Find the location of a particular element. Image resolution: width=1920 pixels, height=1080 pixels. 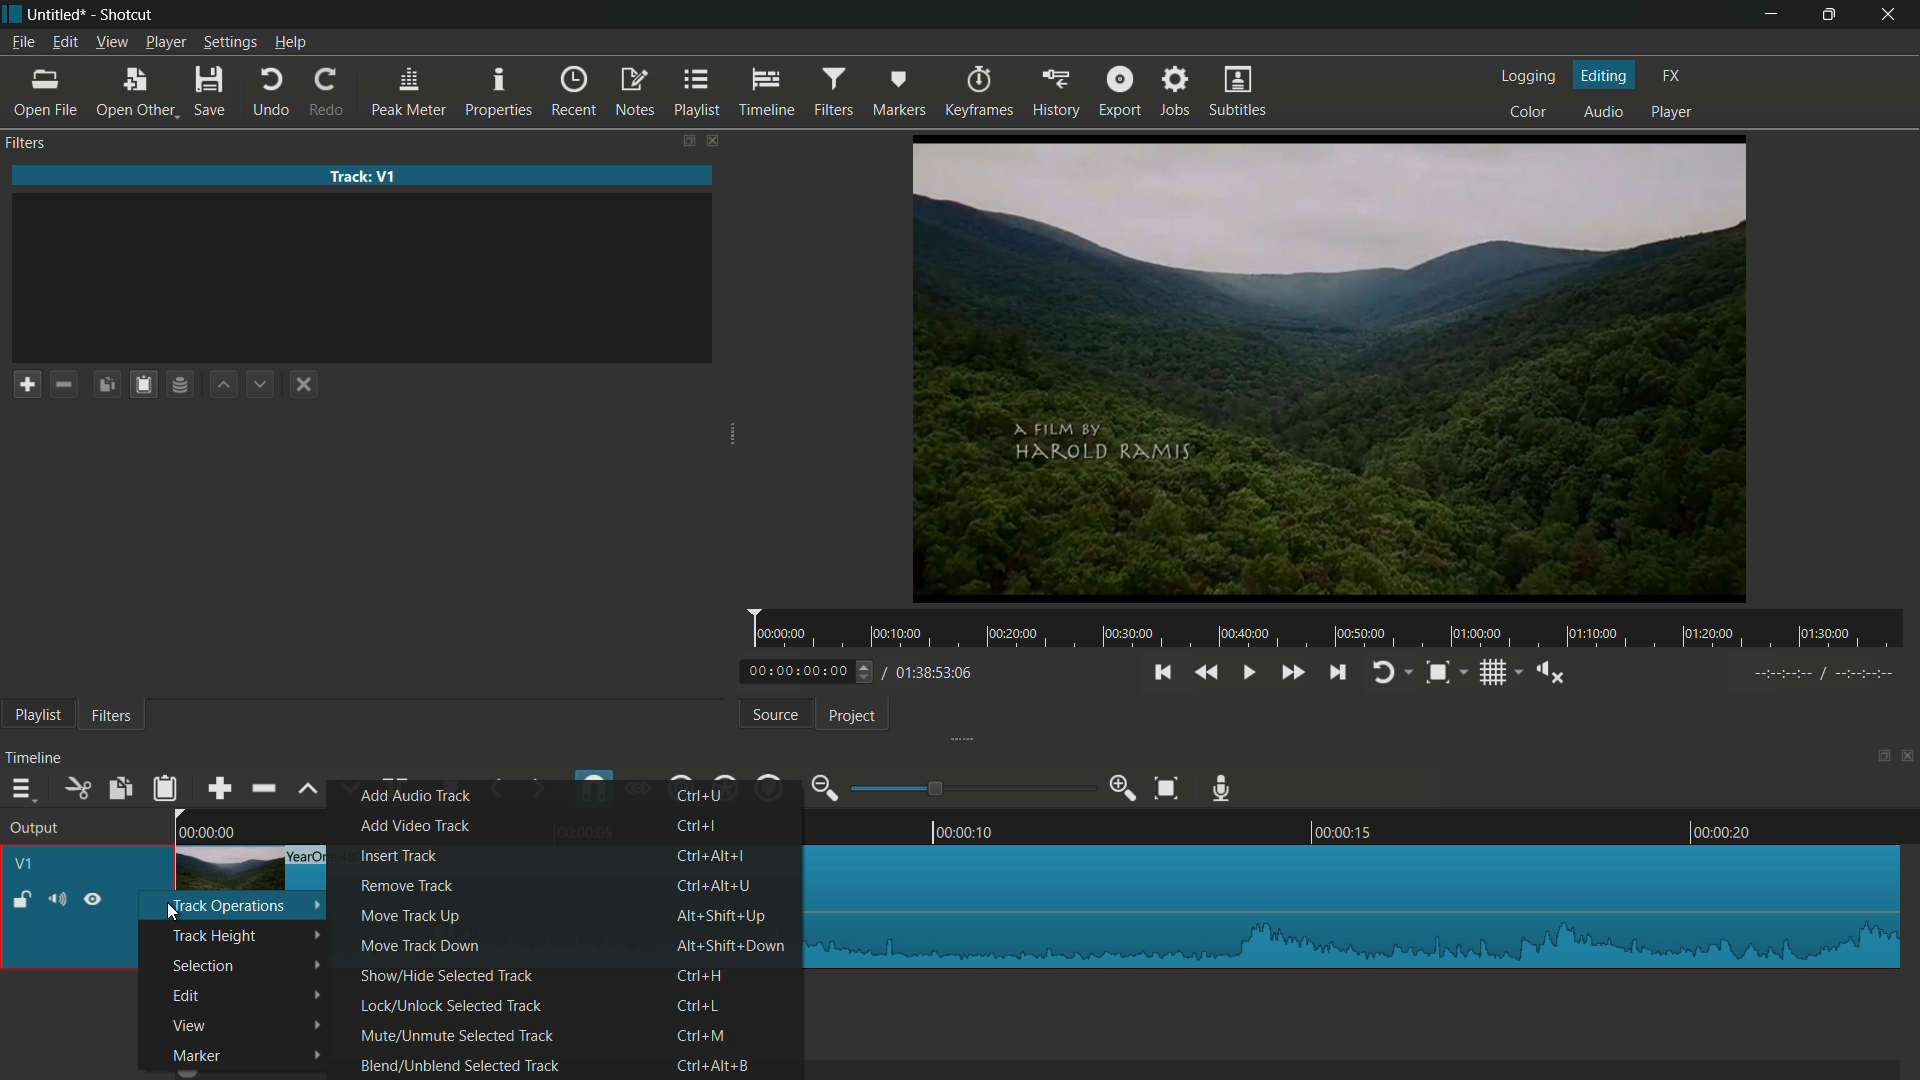

maximize is located at coordinates (1829, 15).